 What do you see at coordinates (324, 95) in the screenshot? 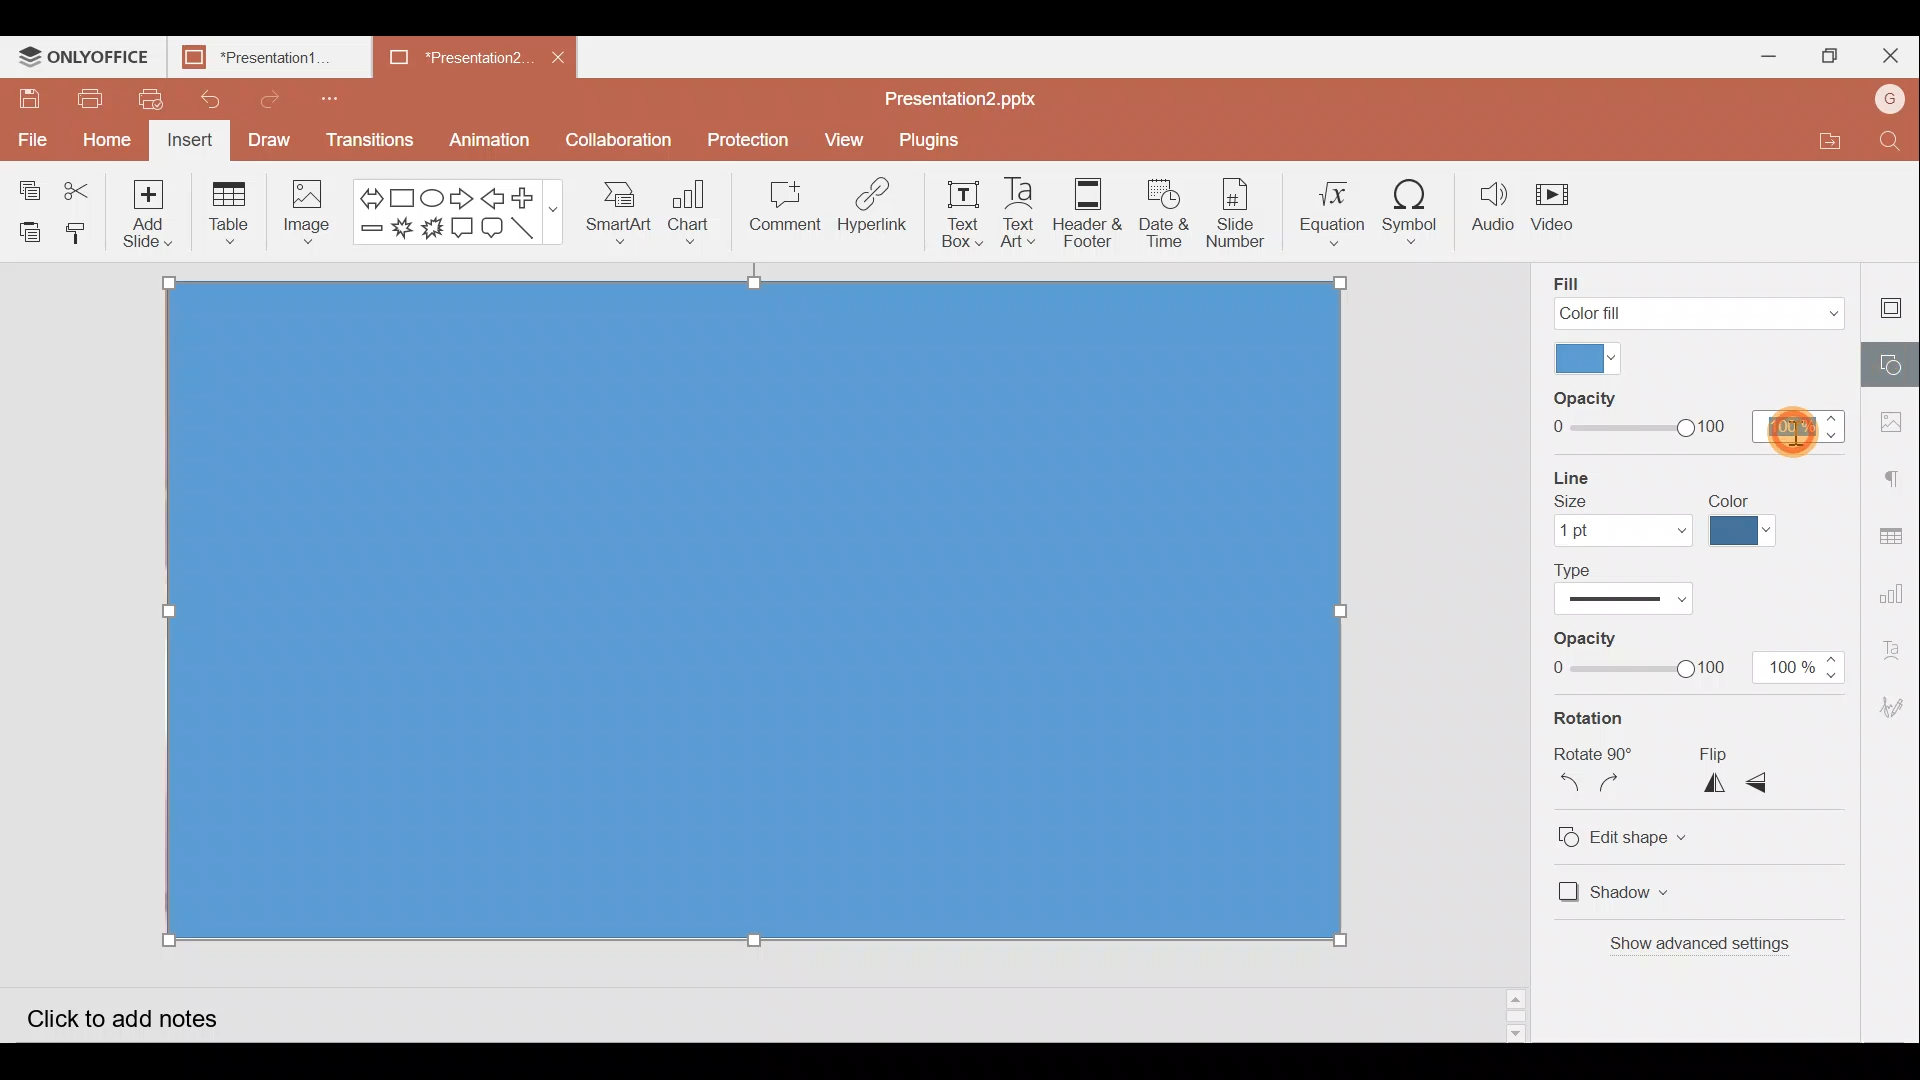
I see `Customize quick access toolbar` at bounding box center [324, 95].